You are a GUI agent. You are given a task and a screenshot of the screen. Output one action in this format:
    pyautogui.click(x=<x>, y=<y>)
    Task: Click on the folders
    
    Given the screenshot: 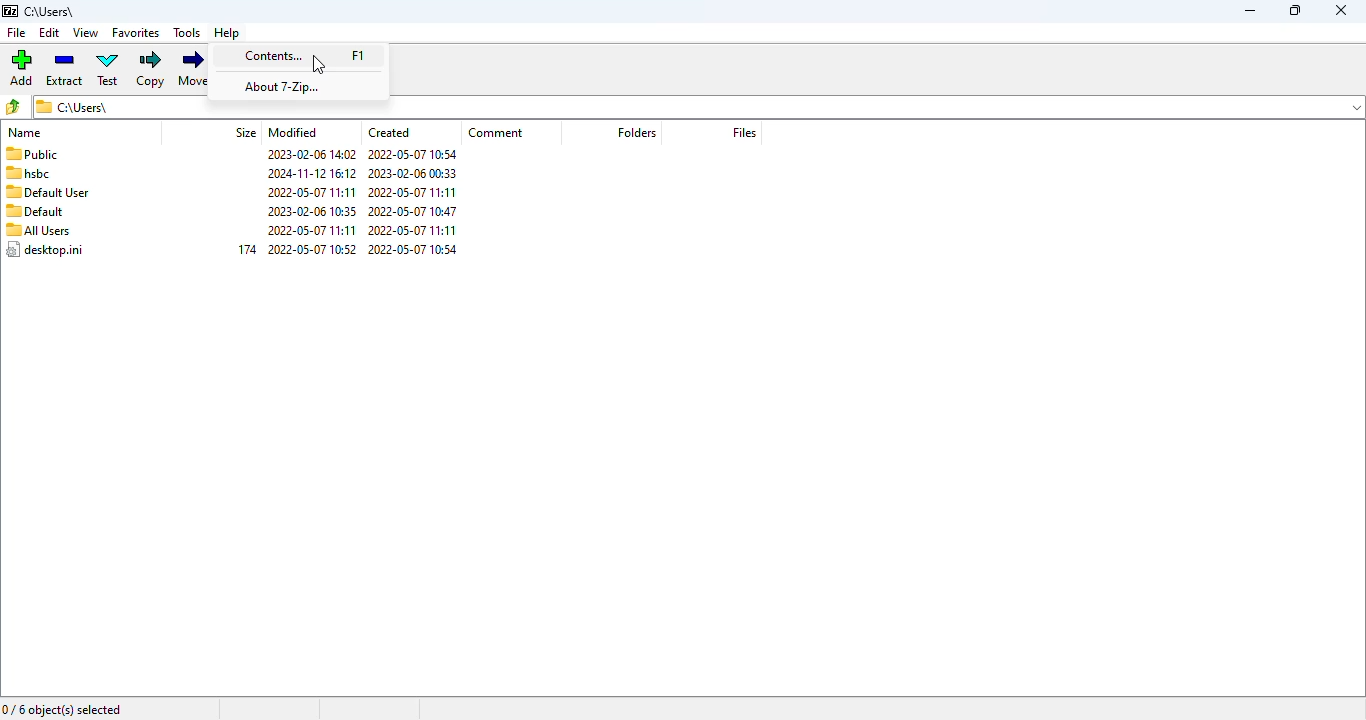 What is the action you would take?
    pyautogui.click(x=635, y=131)
    